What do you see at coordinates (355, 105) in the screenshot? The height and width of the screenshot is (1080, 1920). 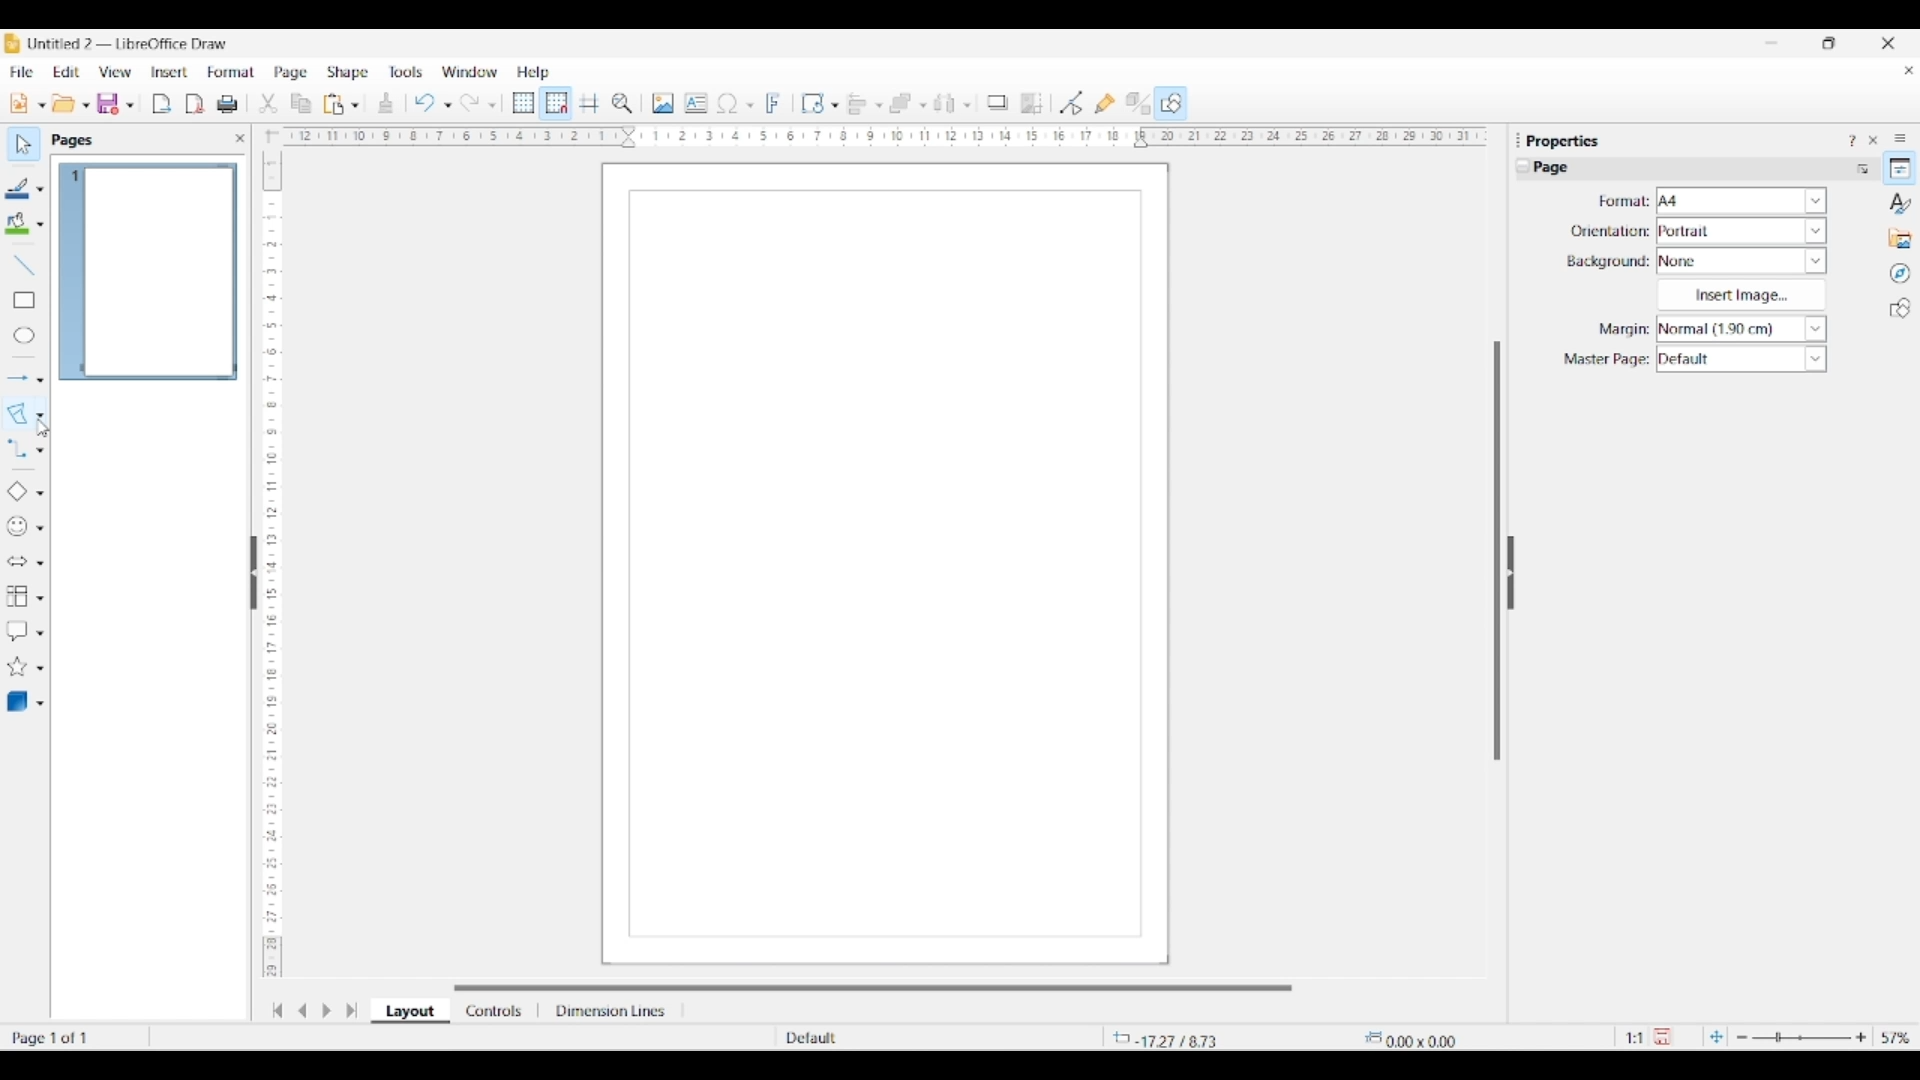 I see `Paste options` at bounding box center [355, 105].